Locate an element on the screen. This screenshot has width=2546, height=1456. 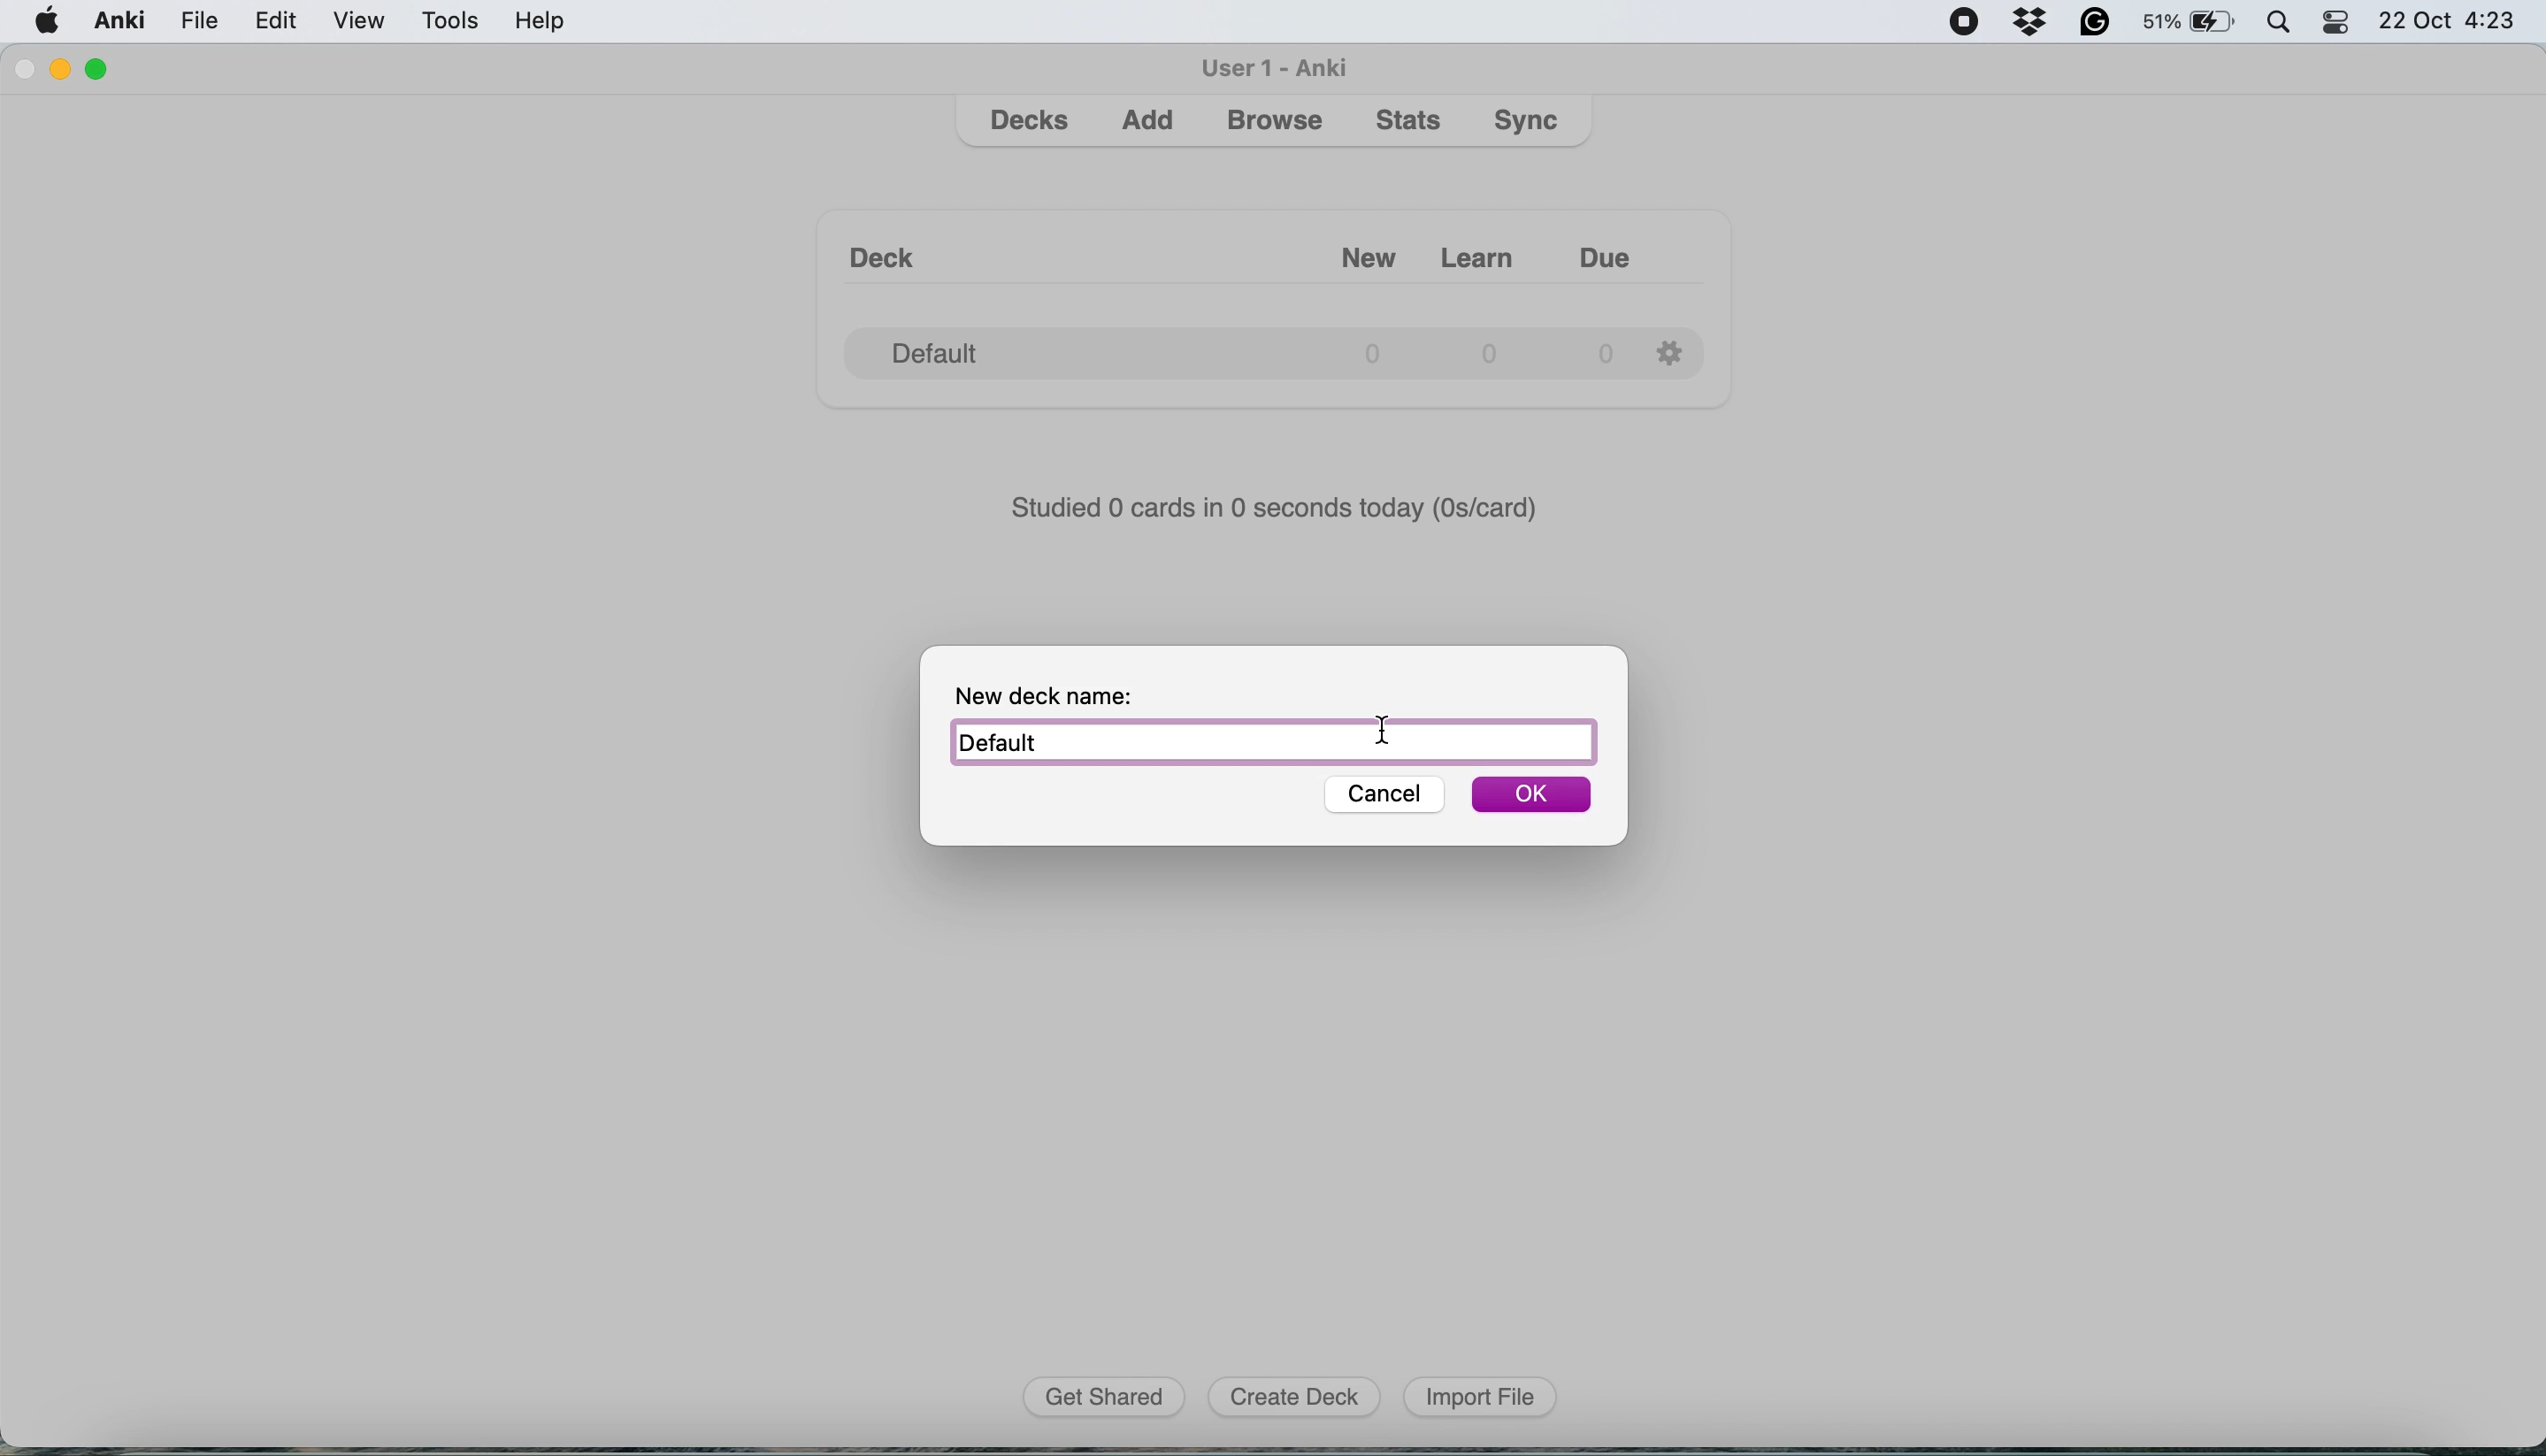
Due is located at coordinates (1624, 249).